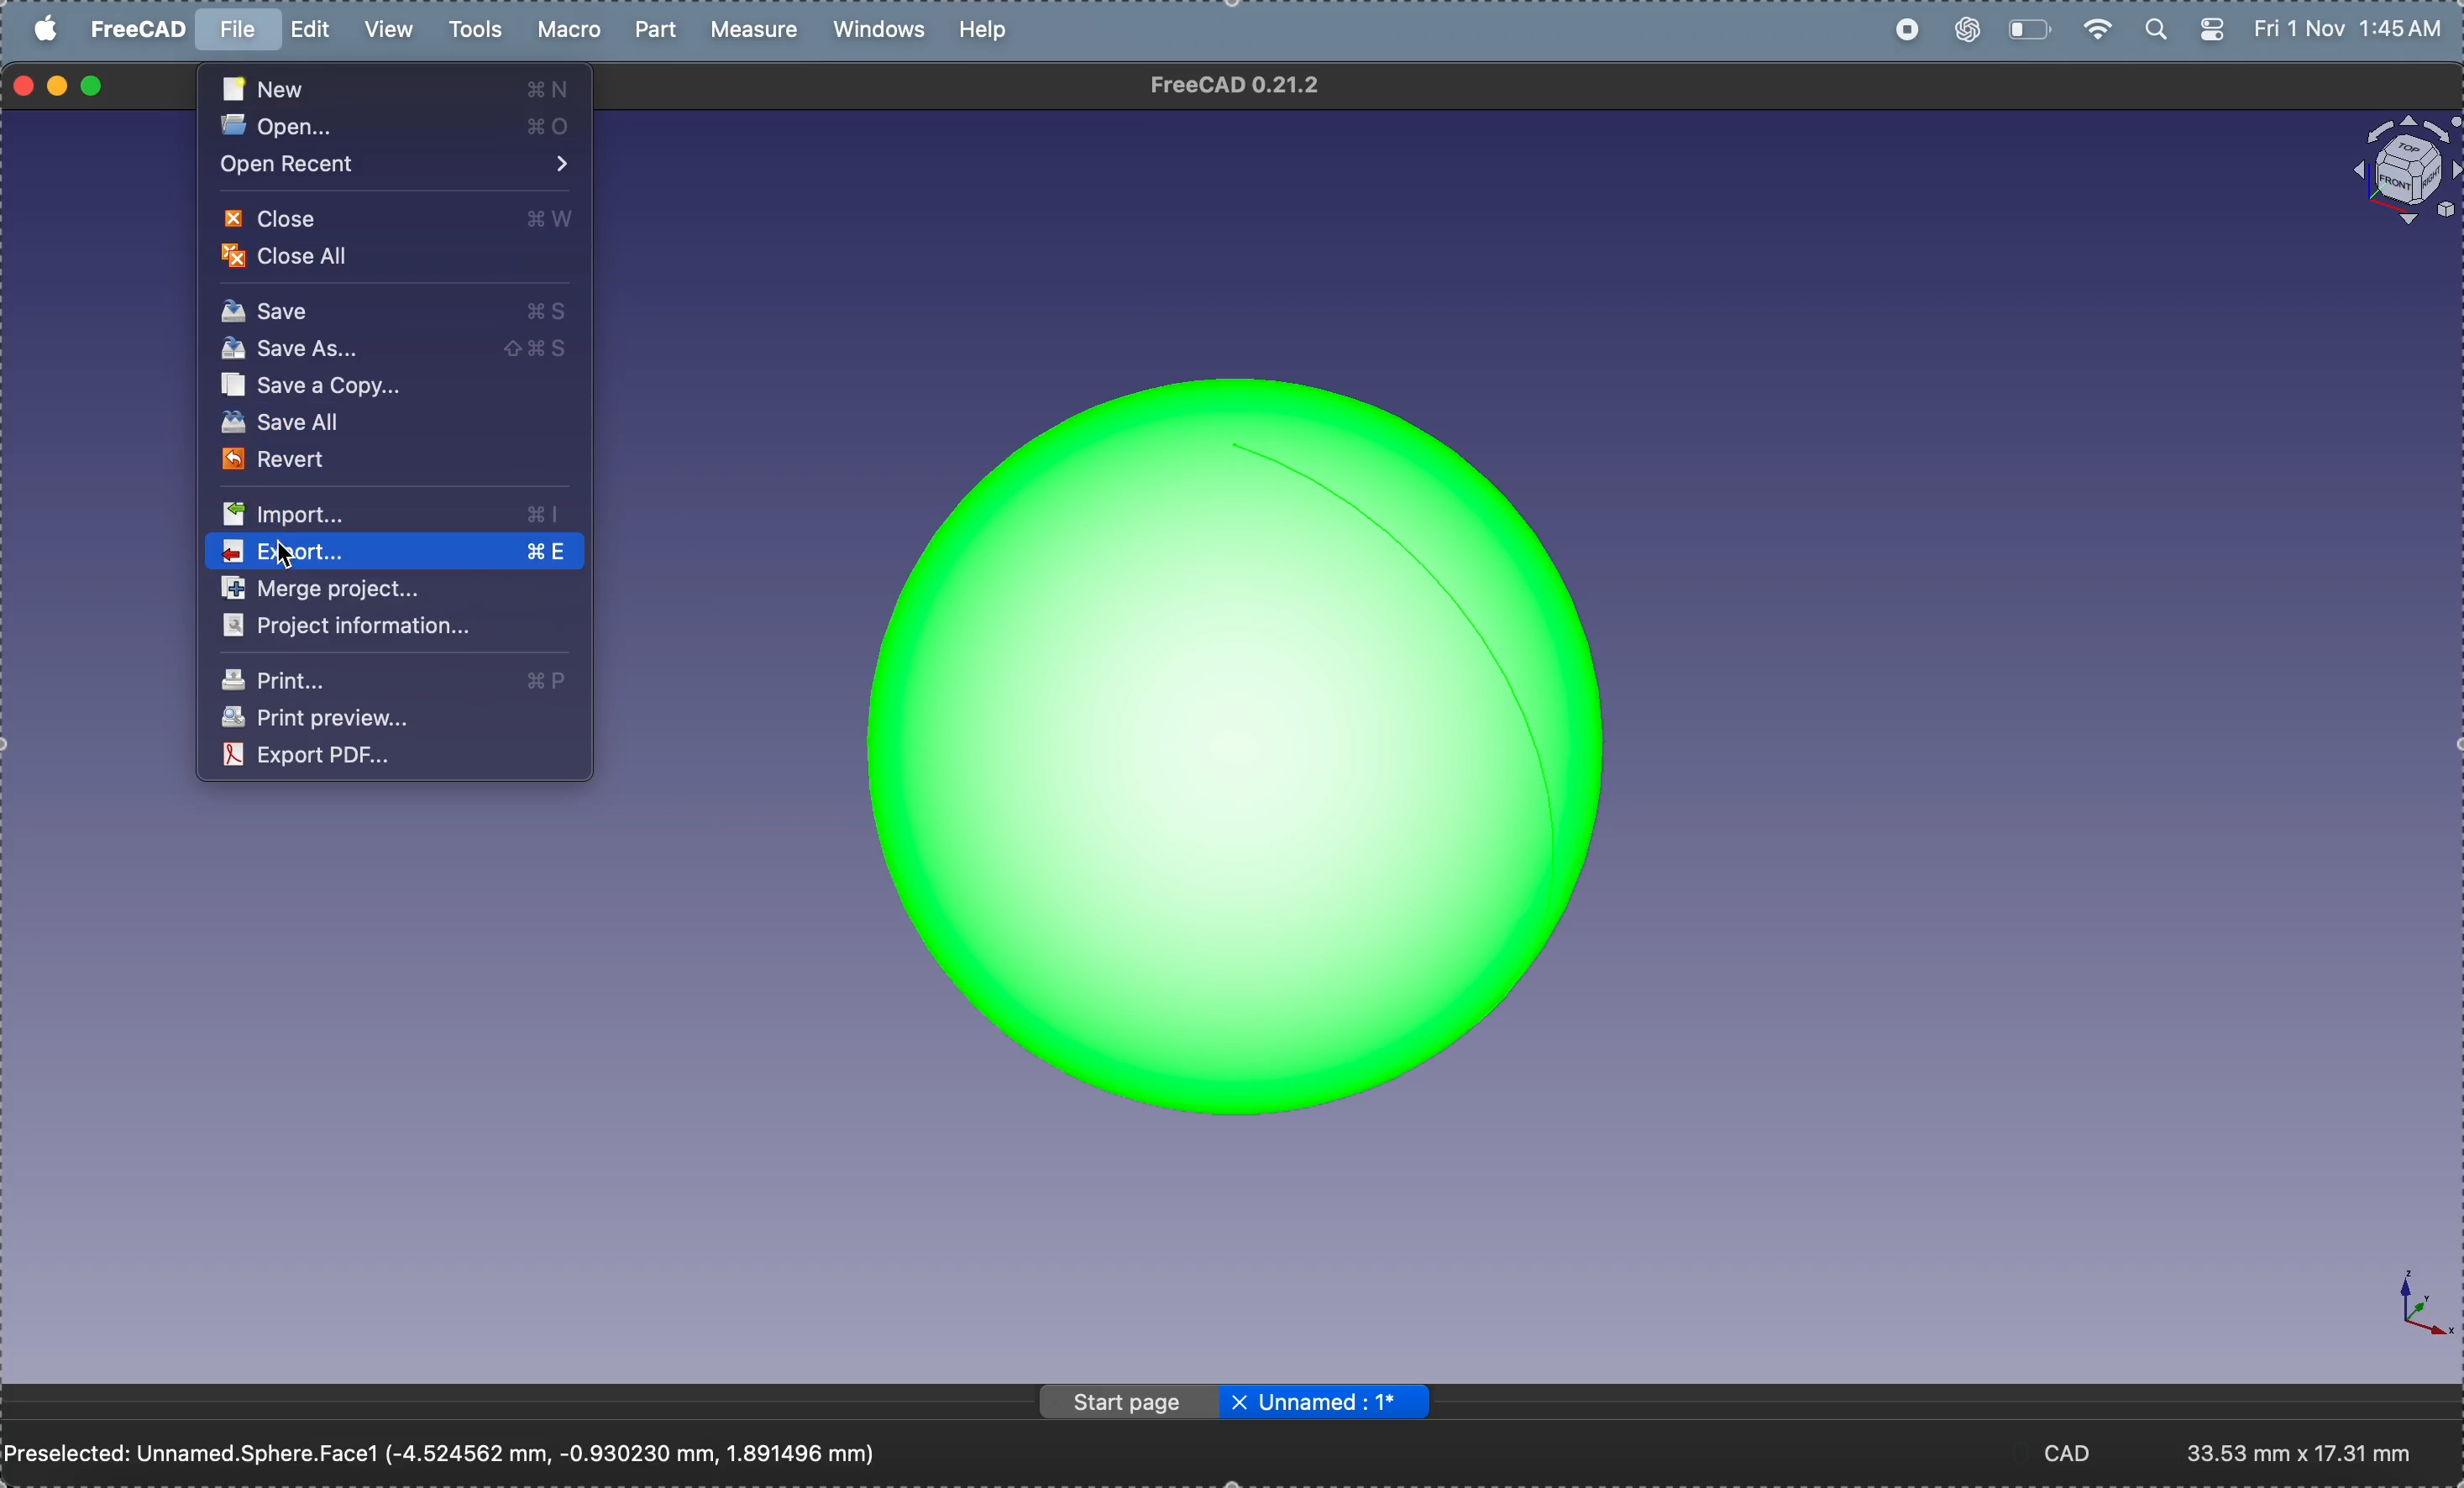 This screenshot has height=1488, width=2464. Describe the element at coordinates (58, 85) in the screenshot. I see `minimize` at that location.